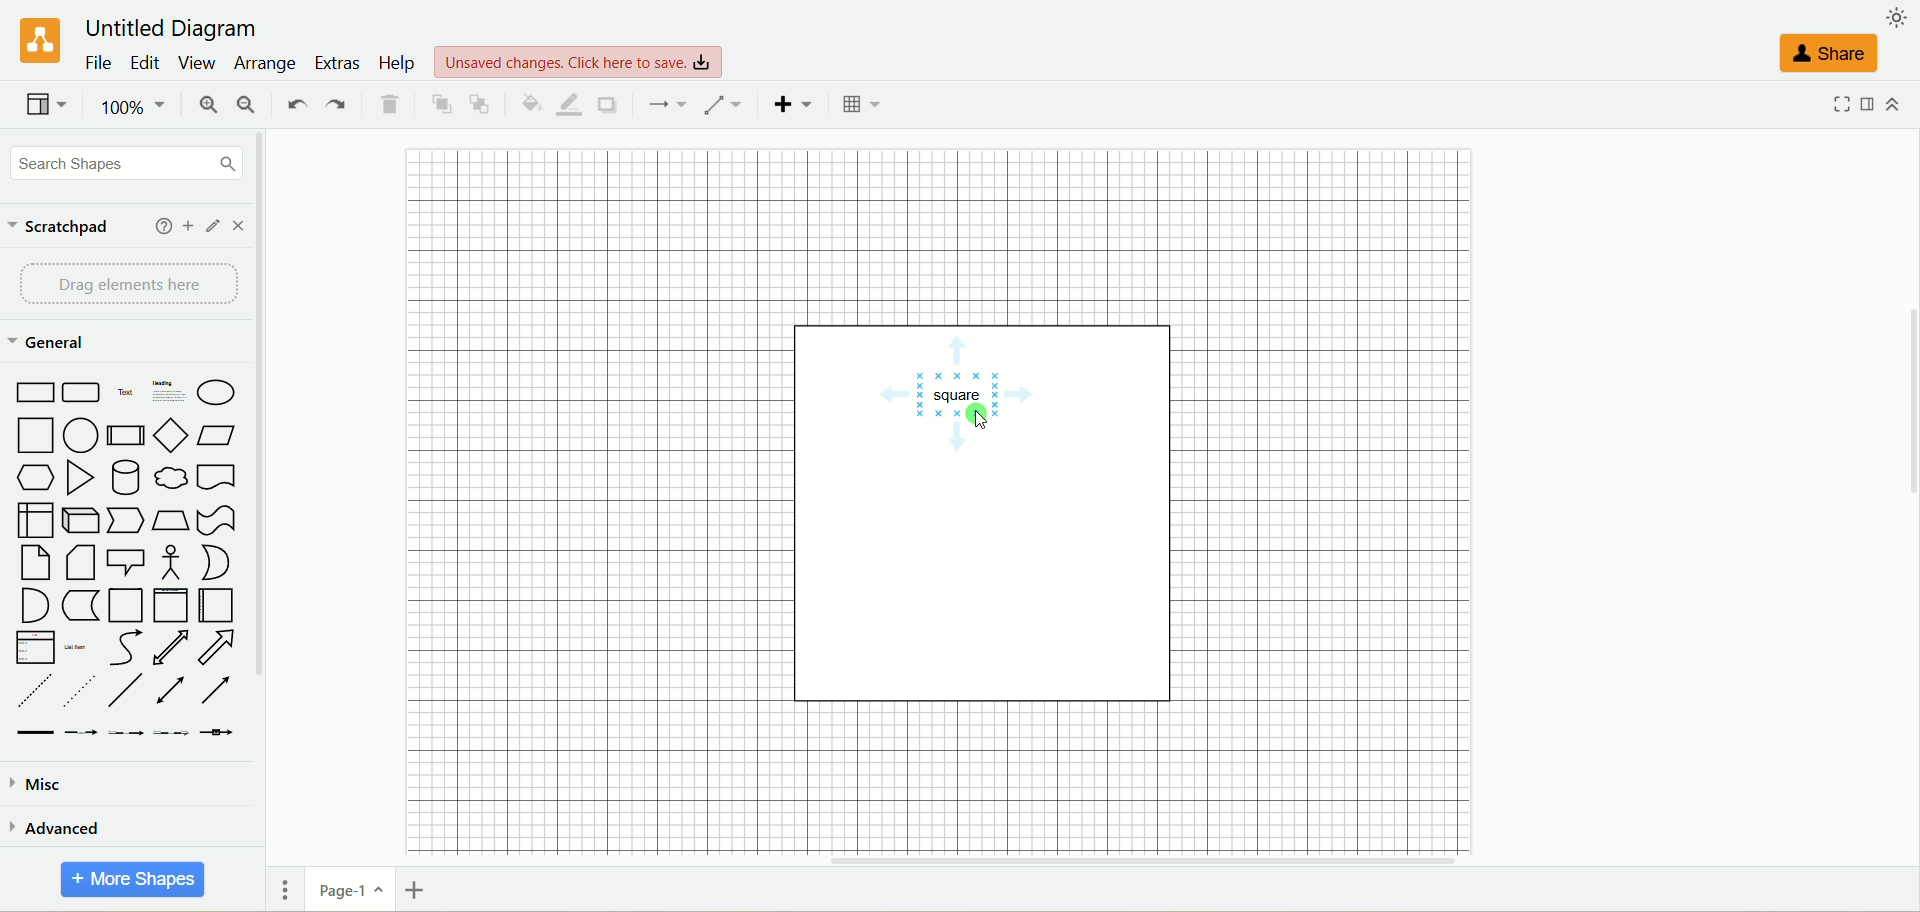 This screenshot has height=912, width=1920. I want to click on insert, so click(795, 104).